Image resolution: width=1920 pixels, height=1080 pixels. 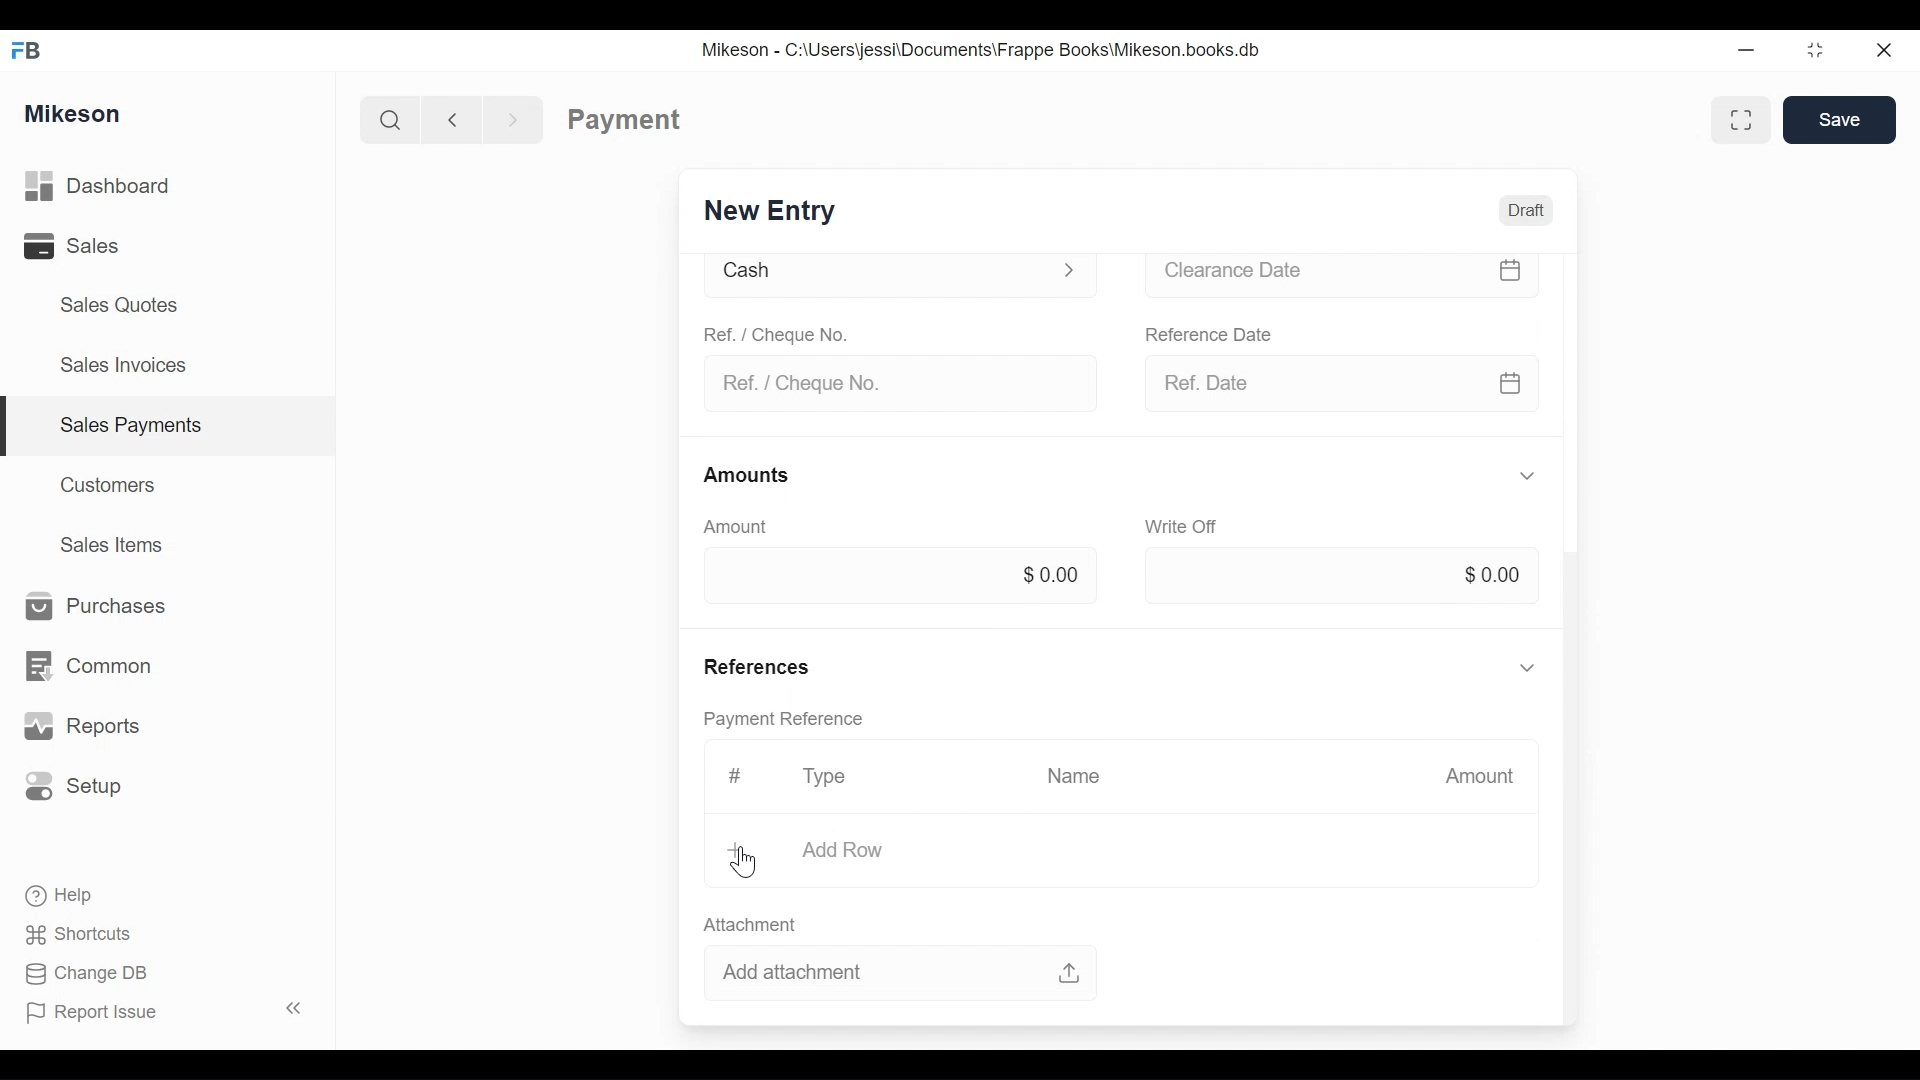 I want to click on Payment, so click(x=623, y=118).